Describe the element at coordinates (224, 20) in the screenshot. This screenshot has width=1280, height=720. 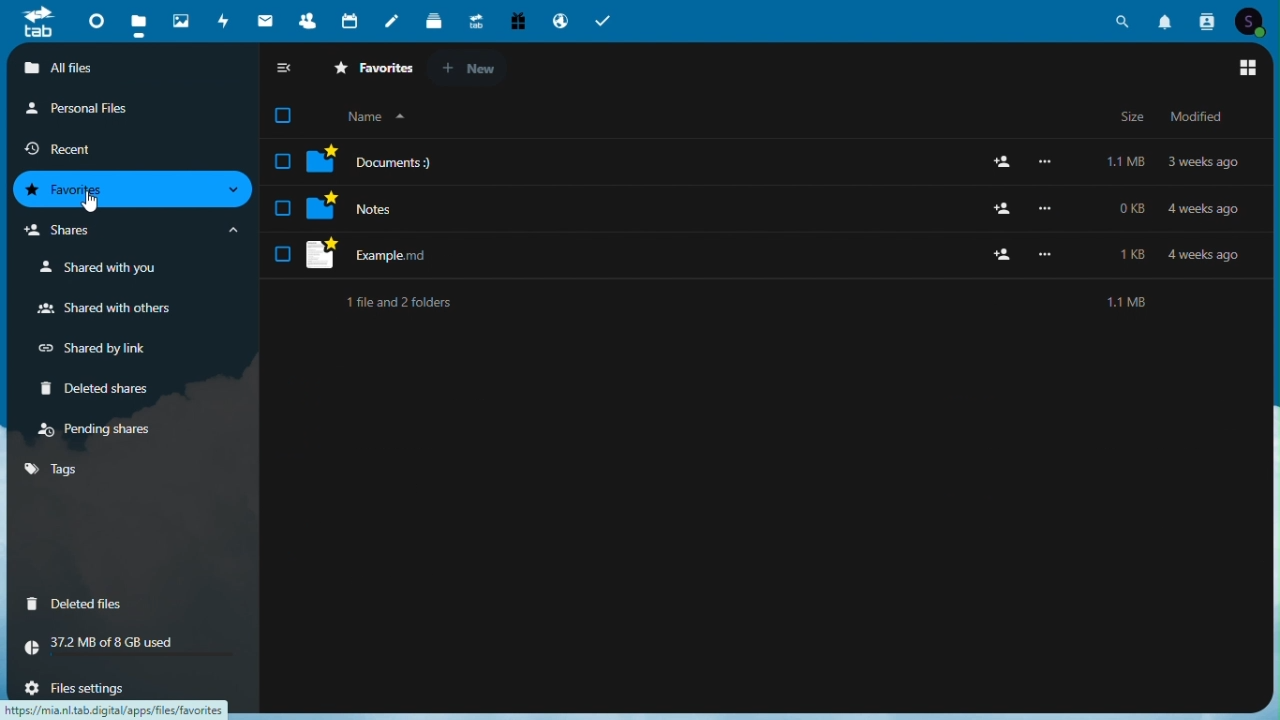
I see `Activity` at that location.